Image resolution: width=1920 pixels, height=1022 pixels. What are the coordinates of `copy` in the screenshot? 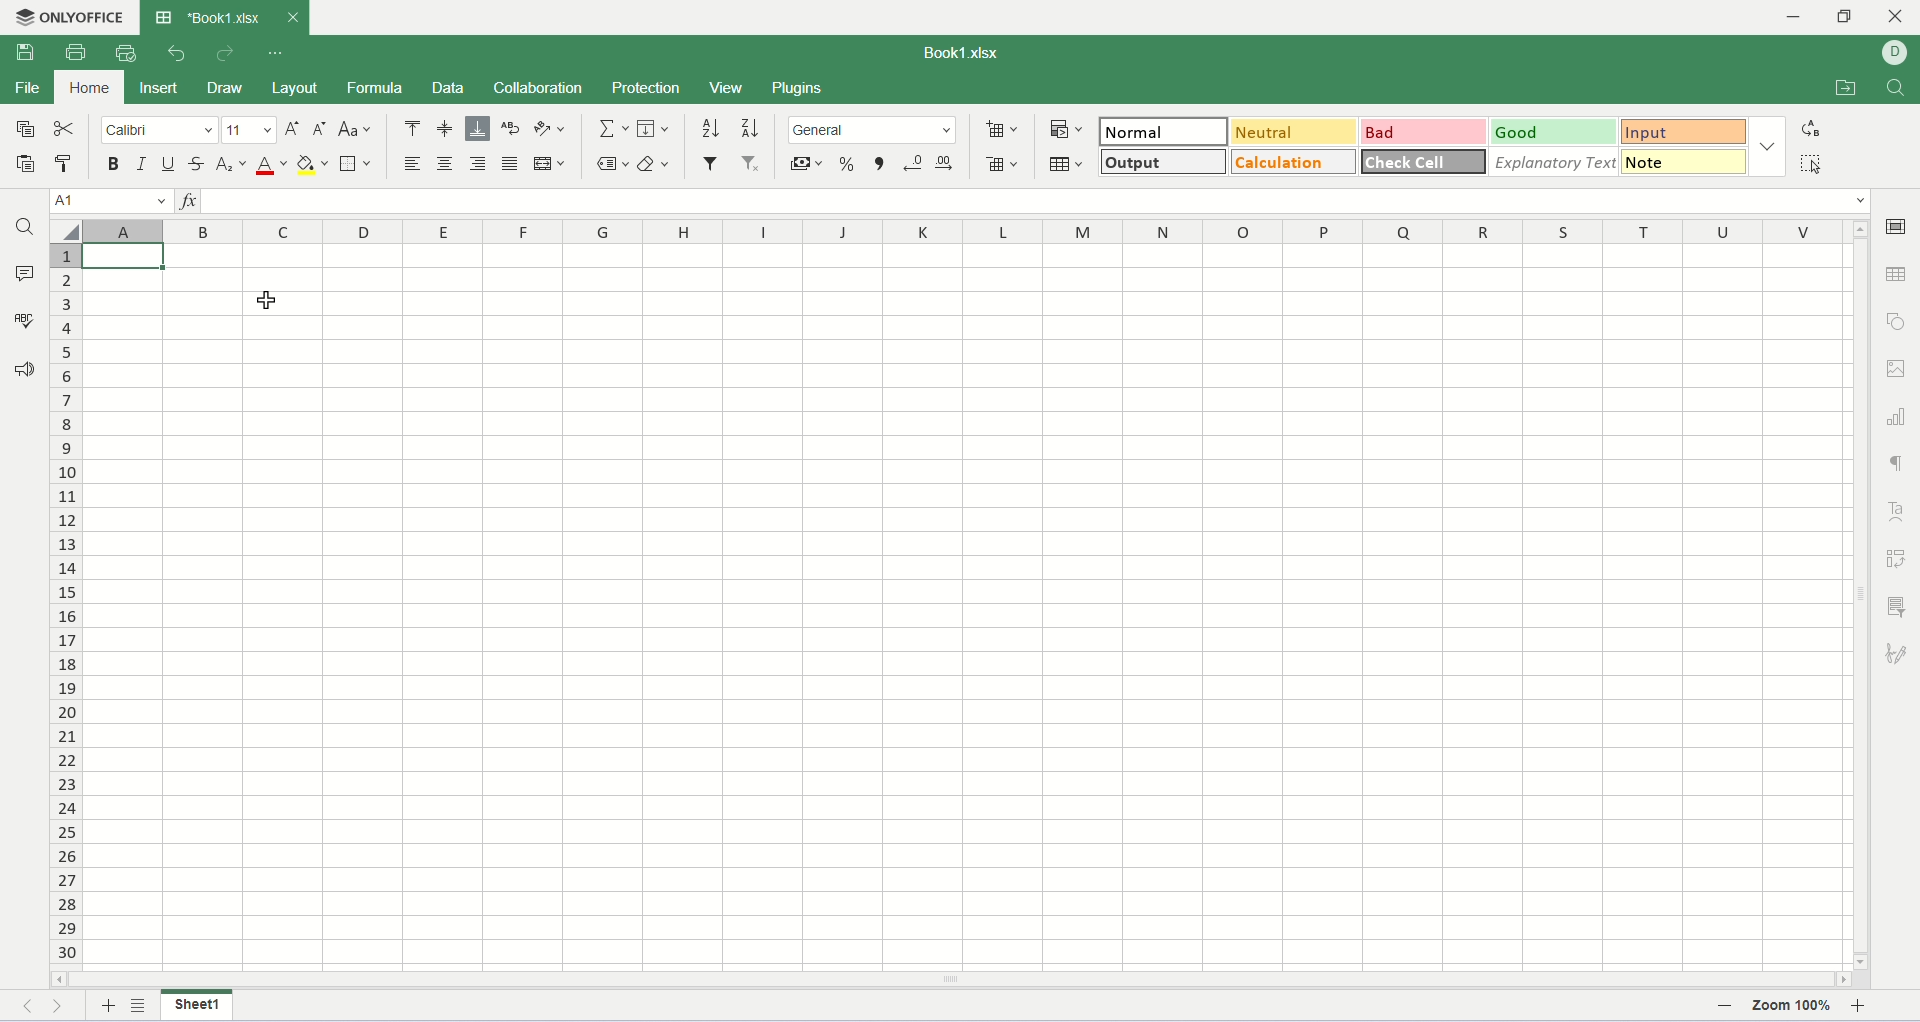 It's located at (20, 127).